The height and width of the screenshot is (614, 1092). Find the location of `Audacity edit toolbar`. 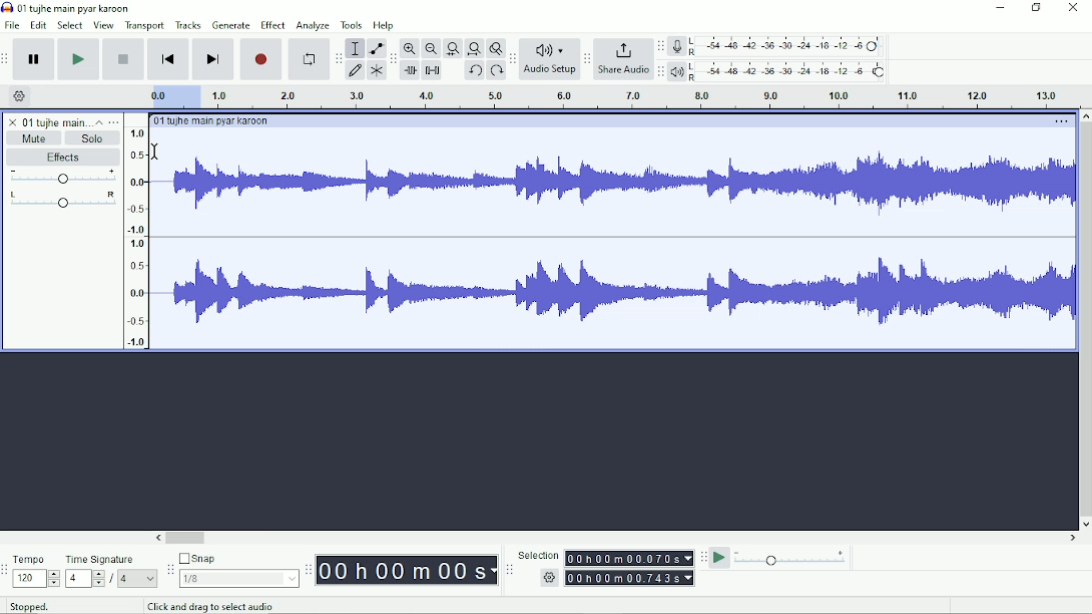

Audacity edit toolbar is located at coordinates (393, 60).